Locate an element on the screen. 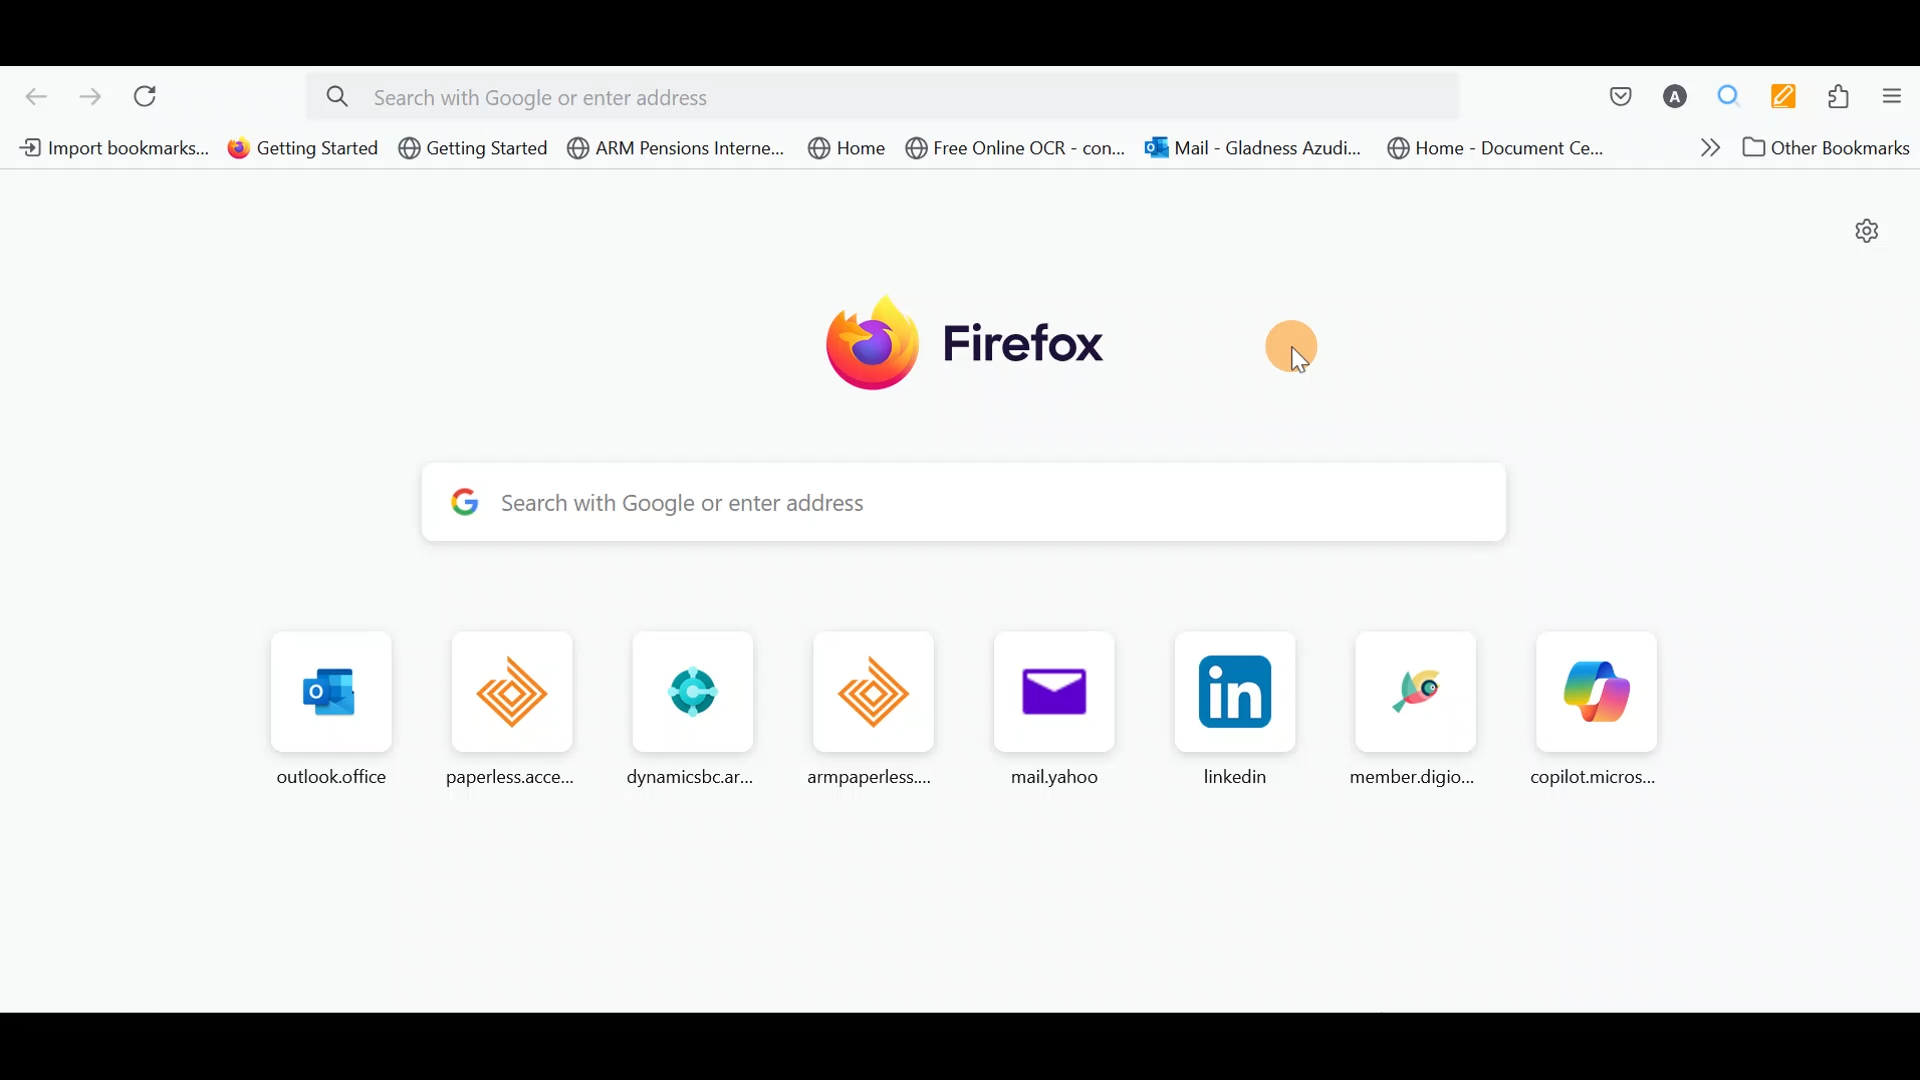  Bookmark 5 is located at coordinates (848, 151).